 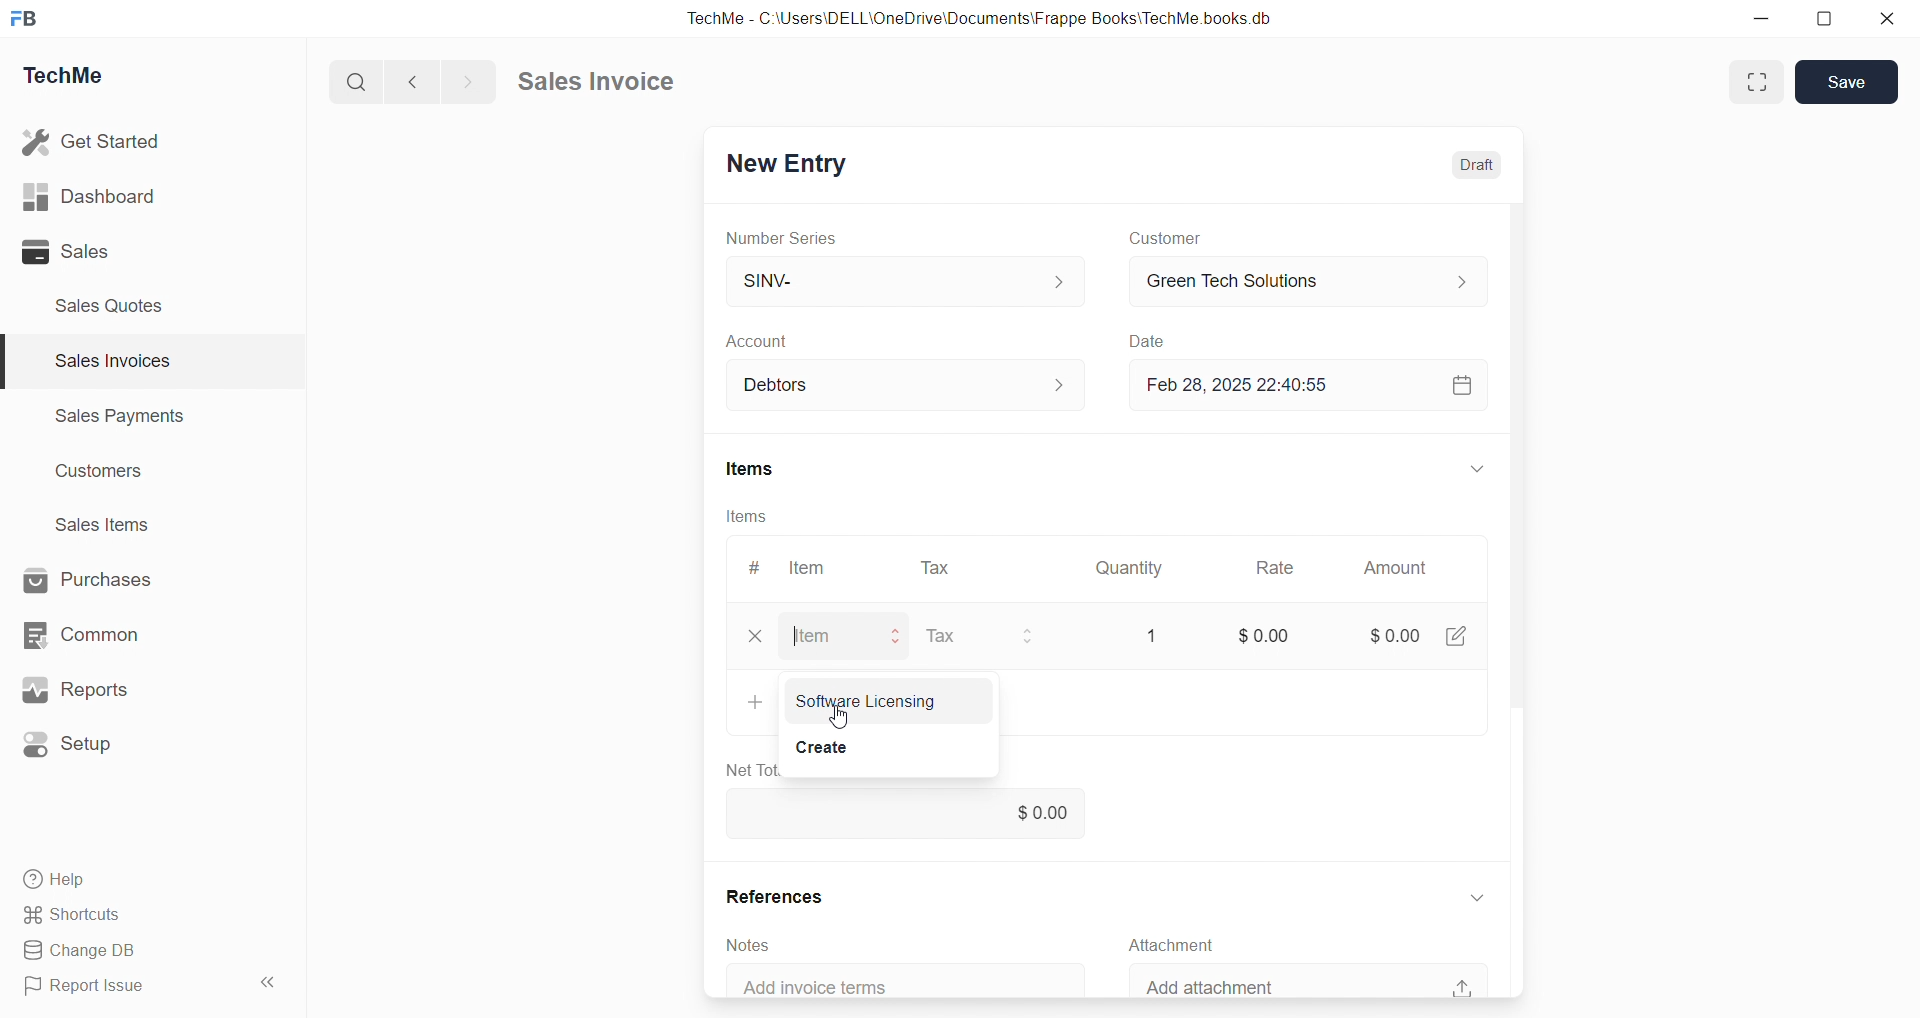 What do you see at coordinates (87, 579) in the screenshot?
I see `Purchases` at bounding box center [87, 579].